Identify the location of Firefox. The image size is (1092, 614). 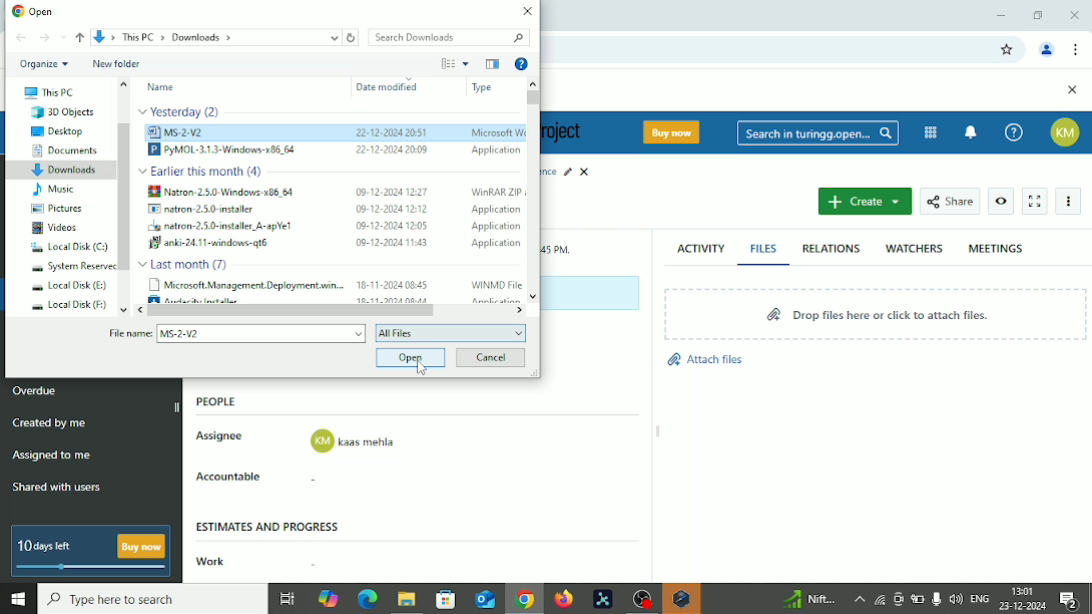
(563, 599).